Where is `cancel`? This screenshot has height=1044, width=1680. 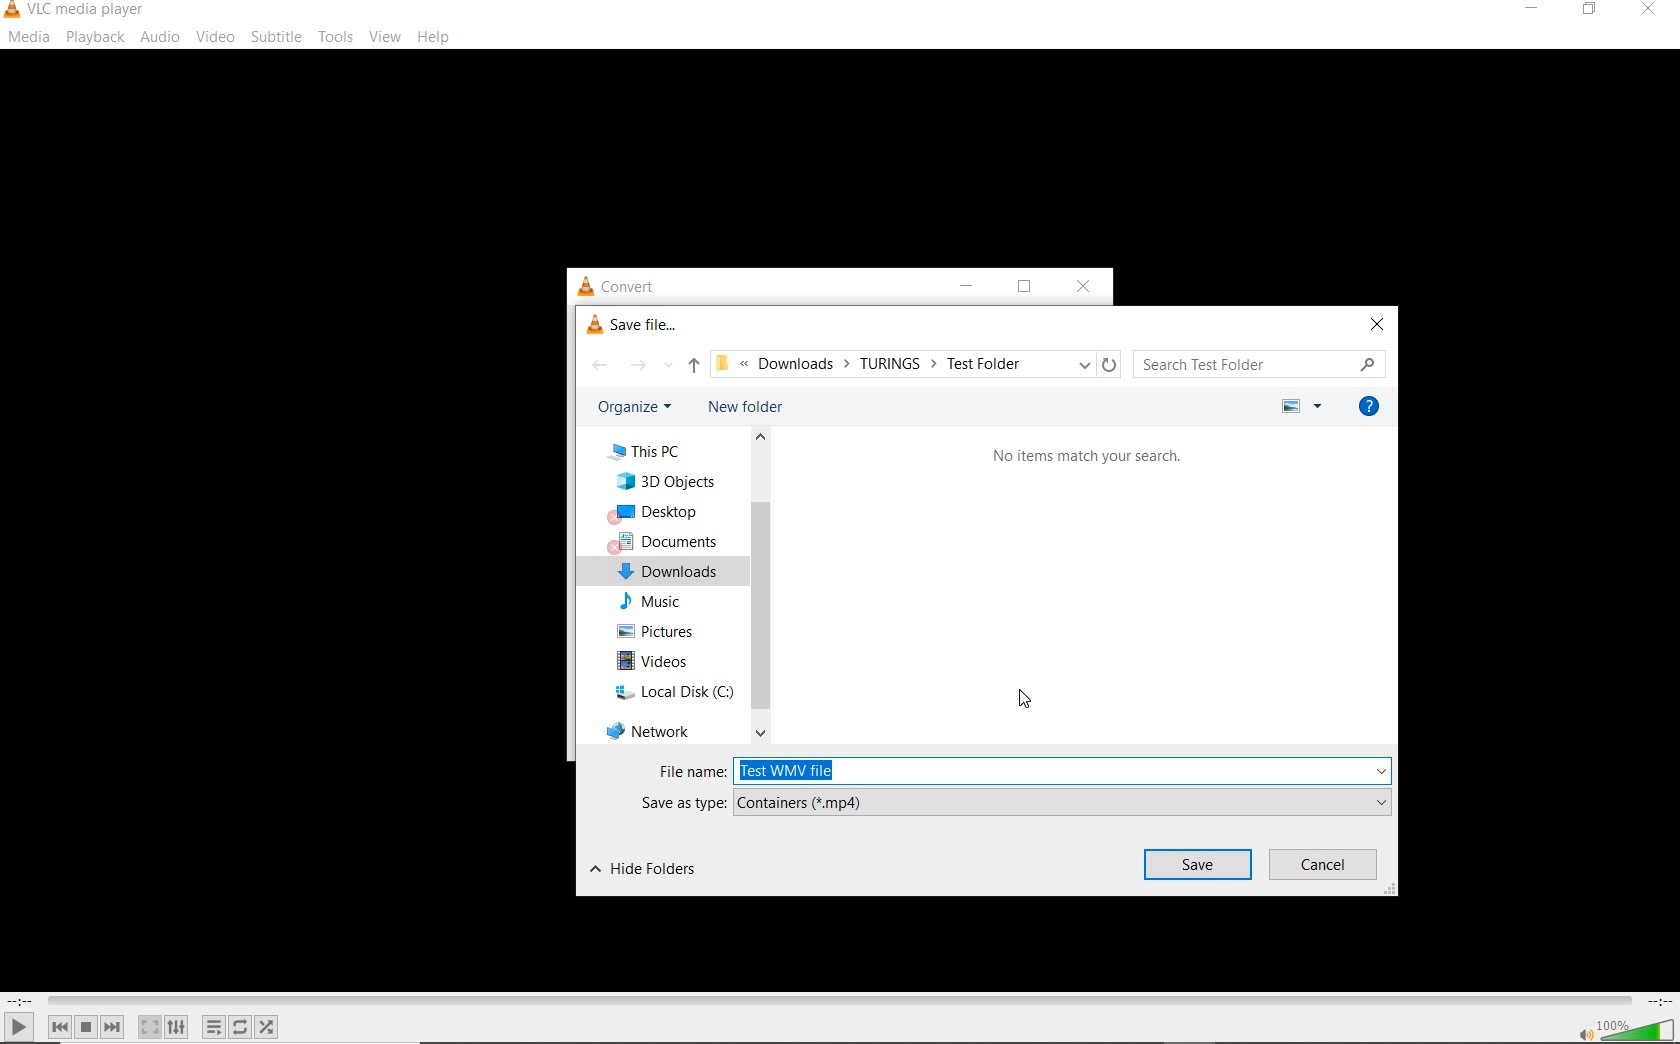
cancel is located at coordinates (1324, 865).